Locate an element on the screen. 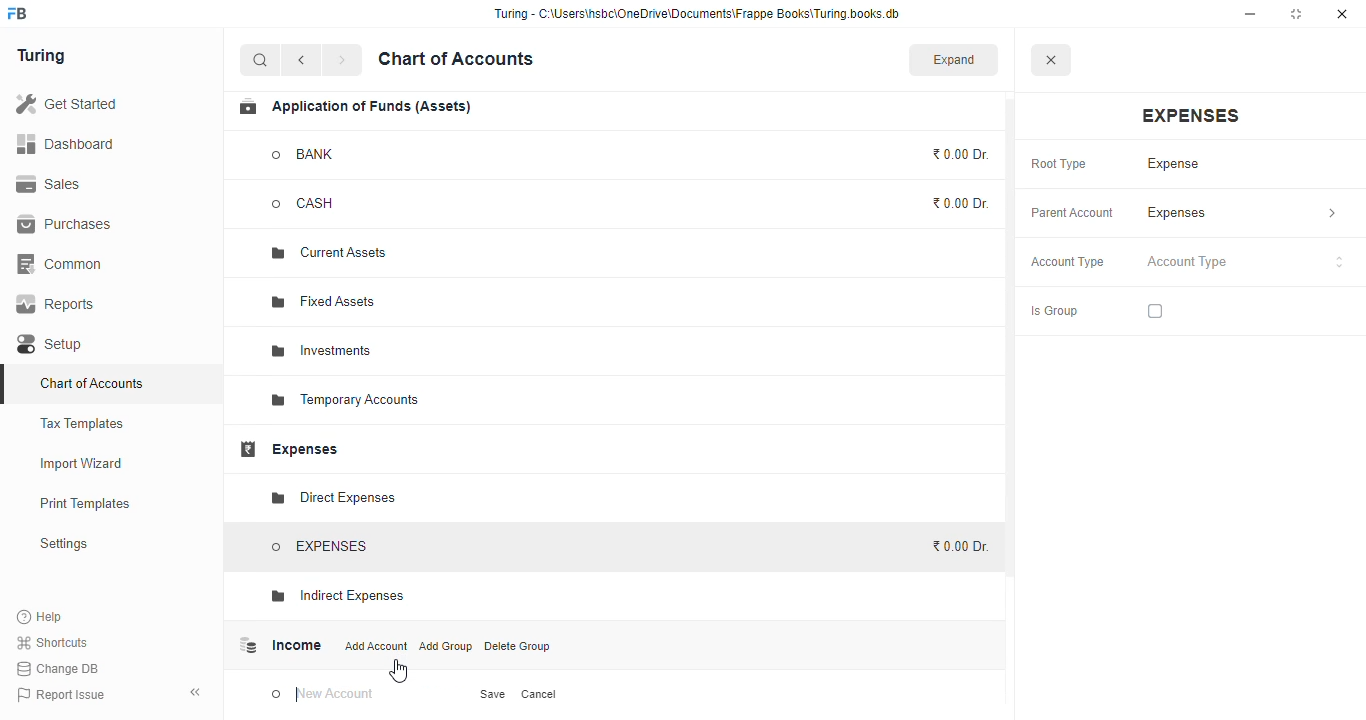 This screenshot has width=1366, height=720. ₹0.00 Dr. is located at coordinates (958, 546).